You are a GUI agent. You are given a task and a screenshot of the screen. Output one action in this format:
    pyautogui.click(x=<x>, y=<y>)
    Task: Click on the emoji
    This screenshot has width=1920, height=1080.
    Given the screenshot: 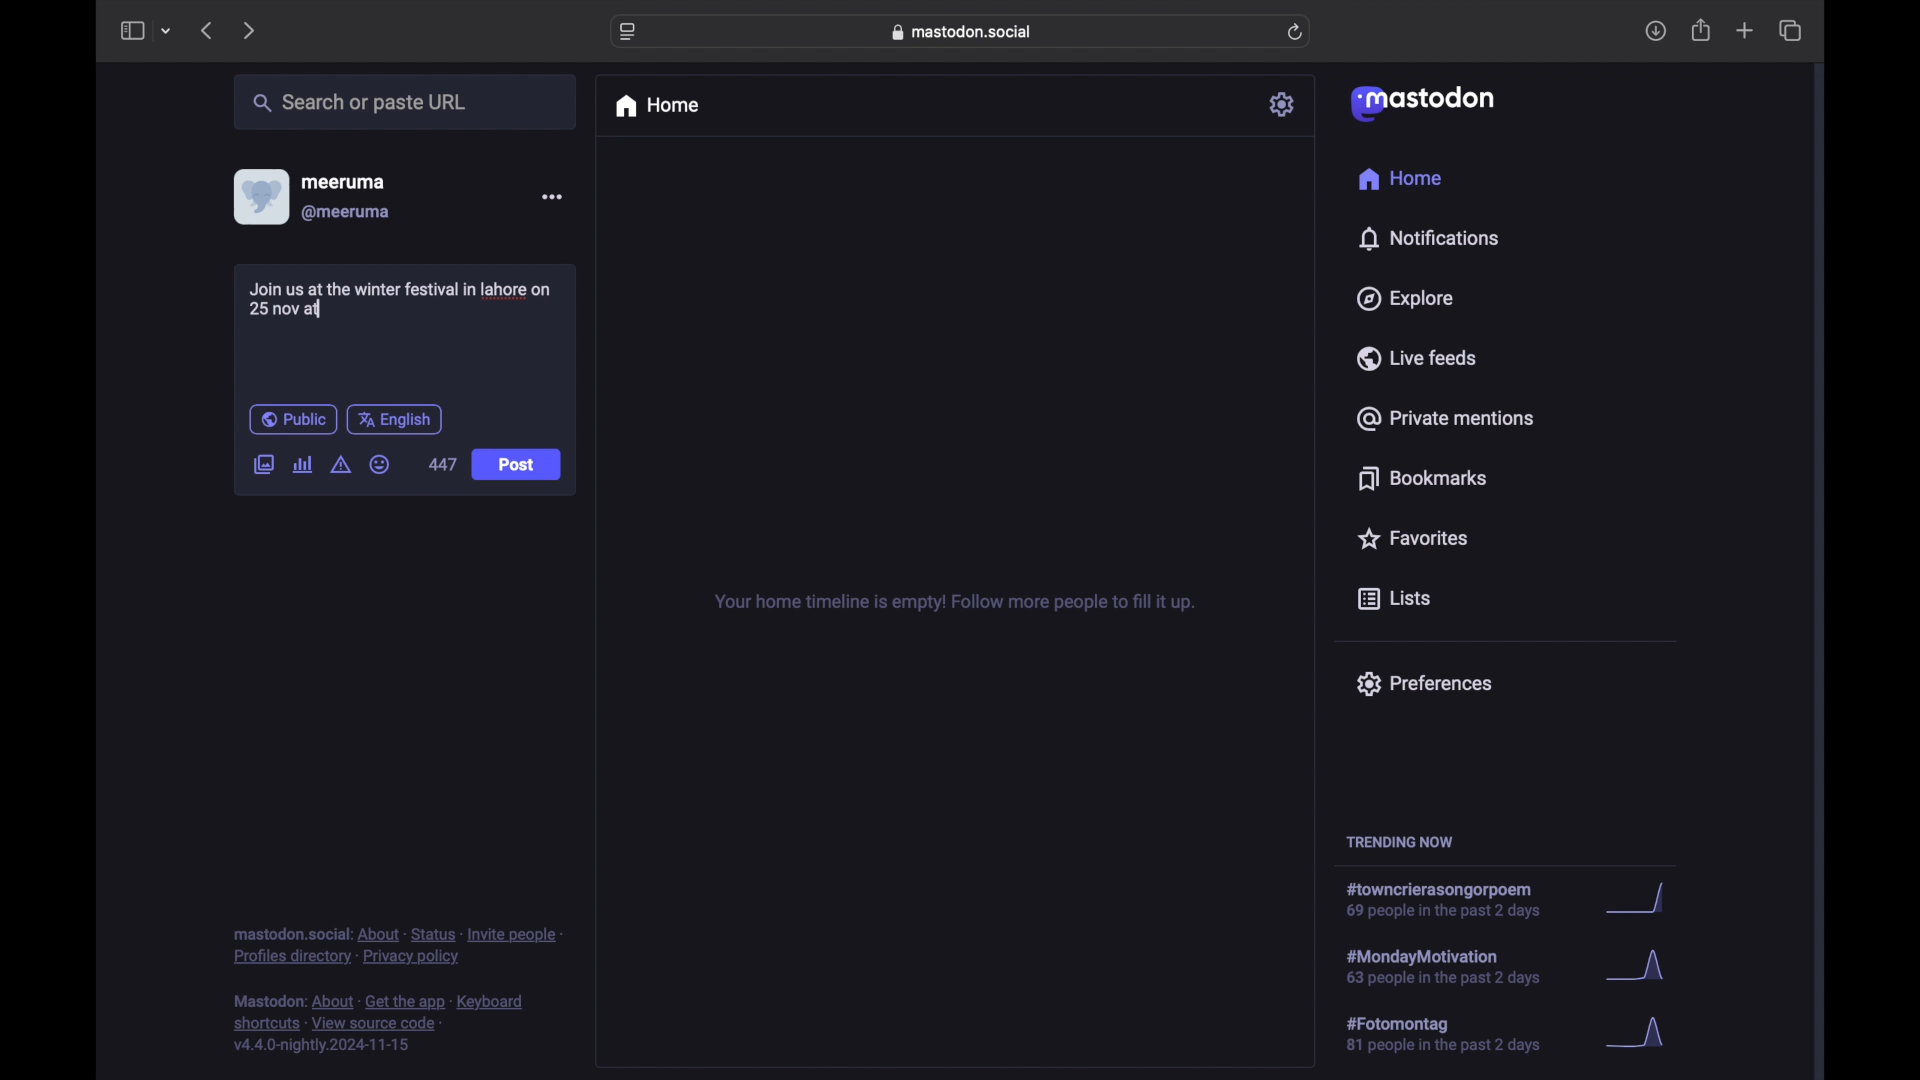 What is the action you would take?
    pyautogui.click(x=380, y=465)
    